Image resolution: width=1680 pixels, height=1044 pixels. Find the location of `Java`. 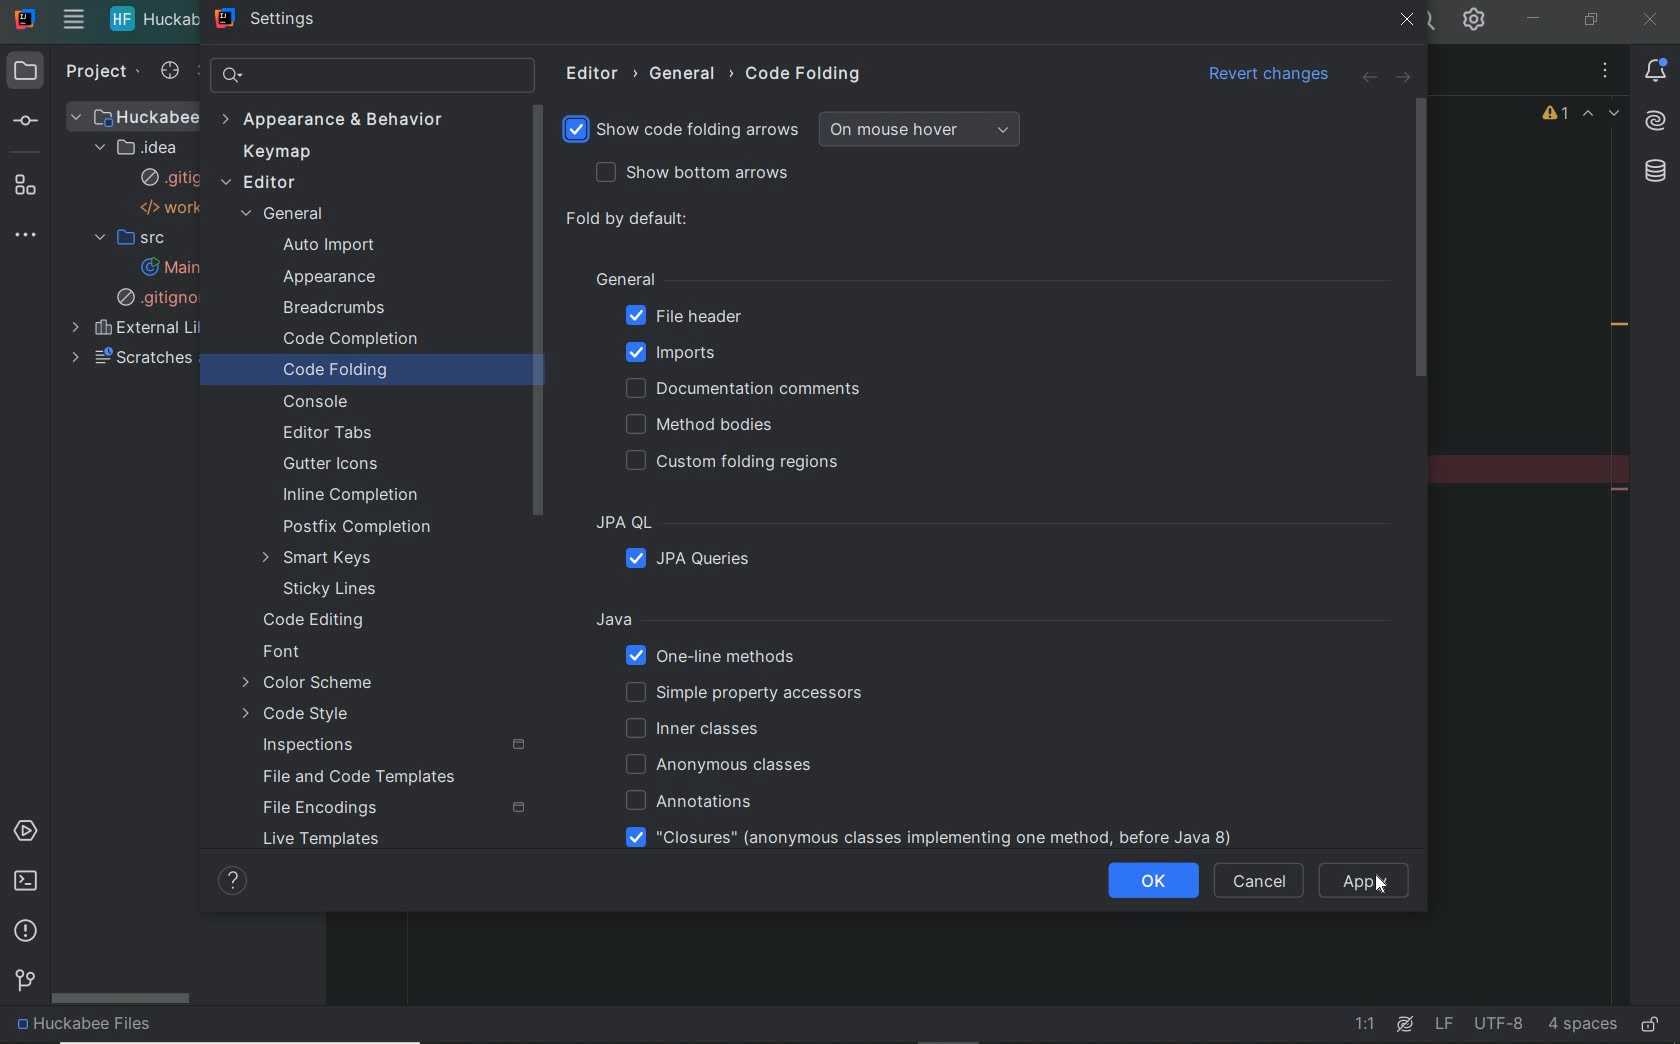

Java is located at coordinates (939, 621).